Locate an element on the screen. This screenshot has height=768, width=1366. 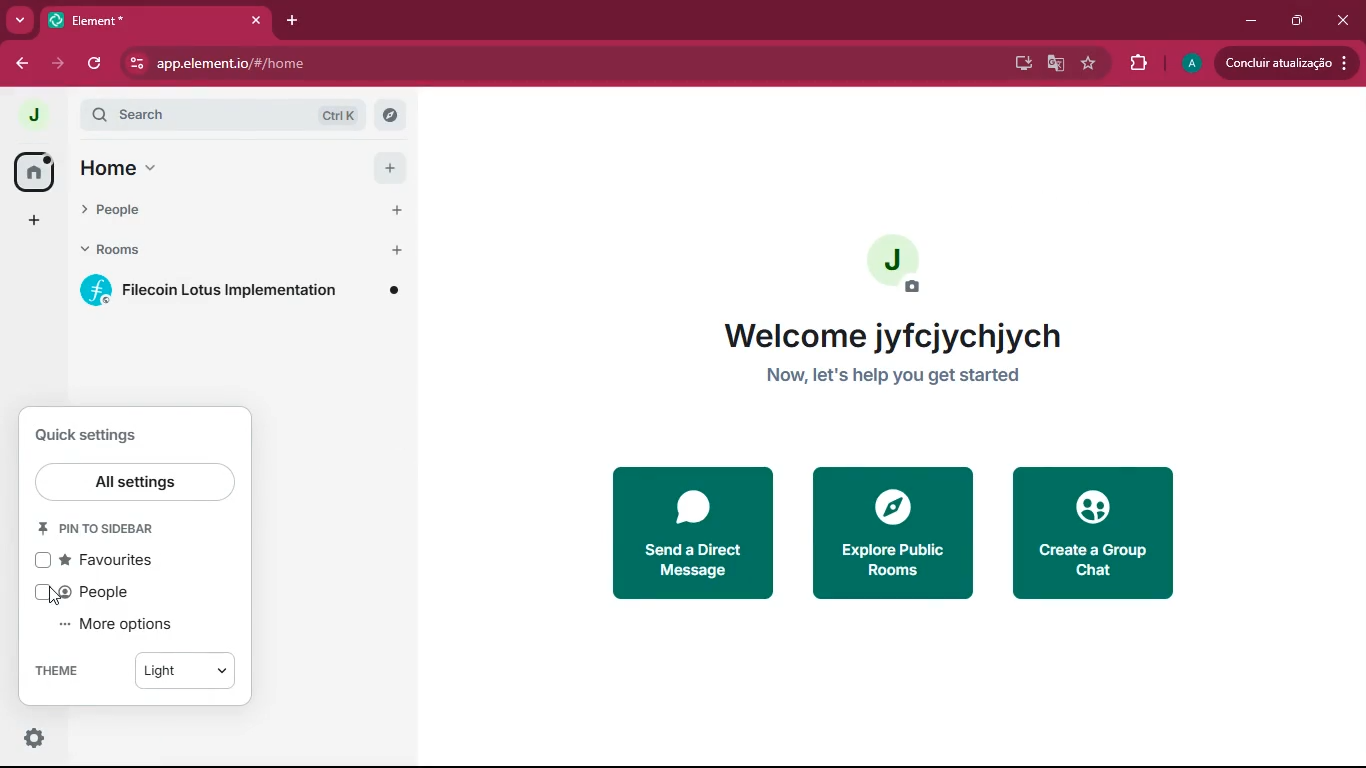
Welcome jyfcjychjych is located at coordinates (895, 335).